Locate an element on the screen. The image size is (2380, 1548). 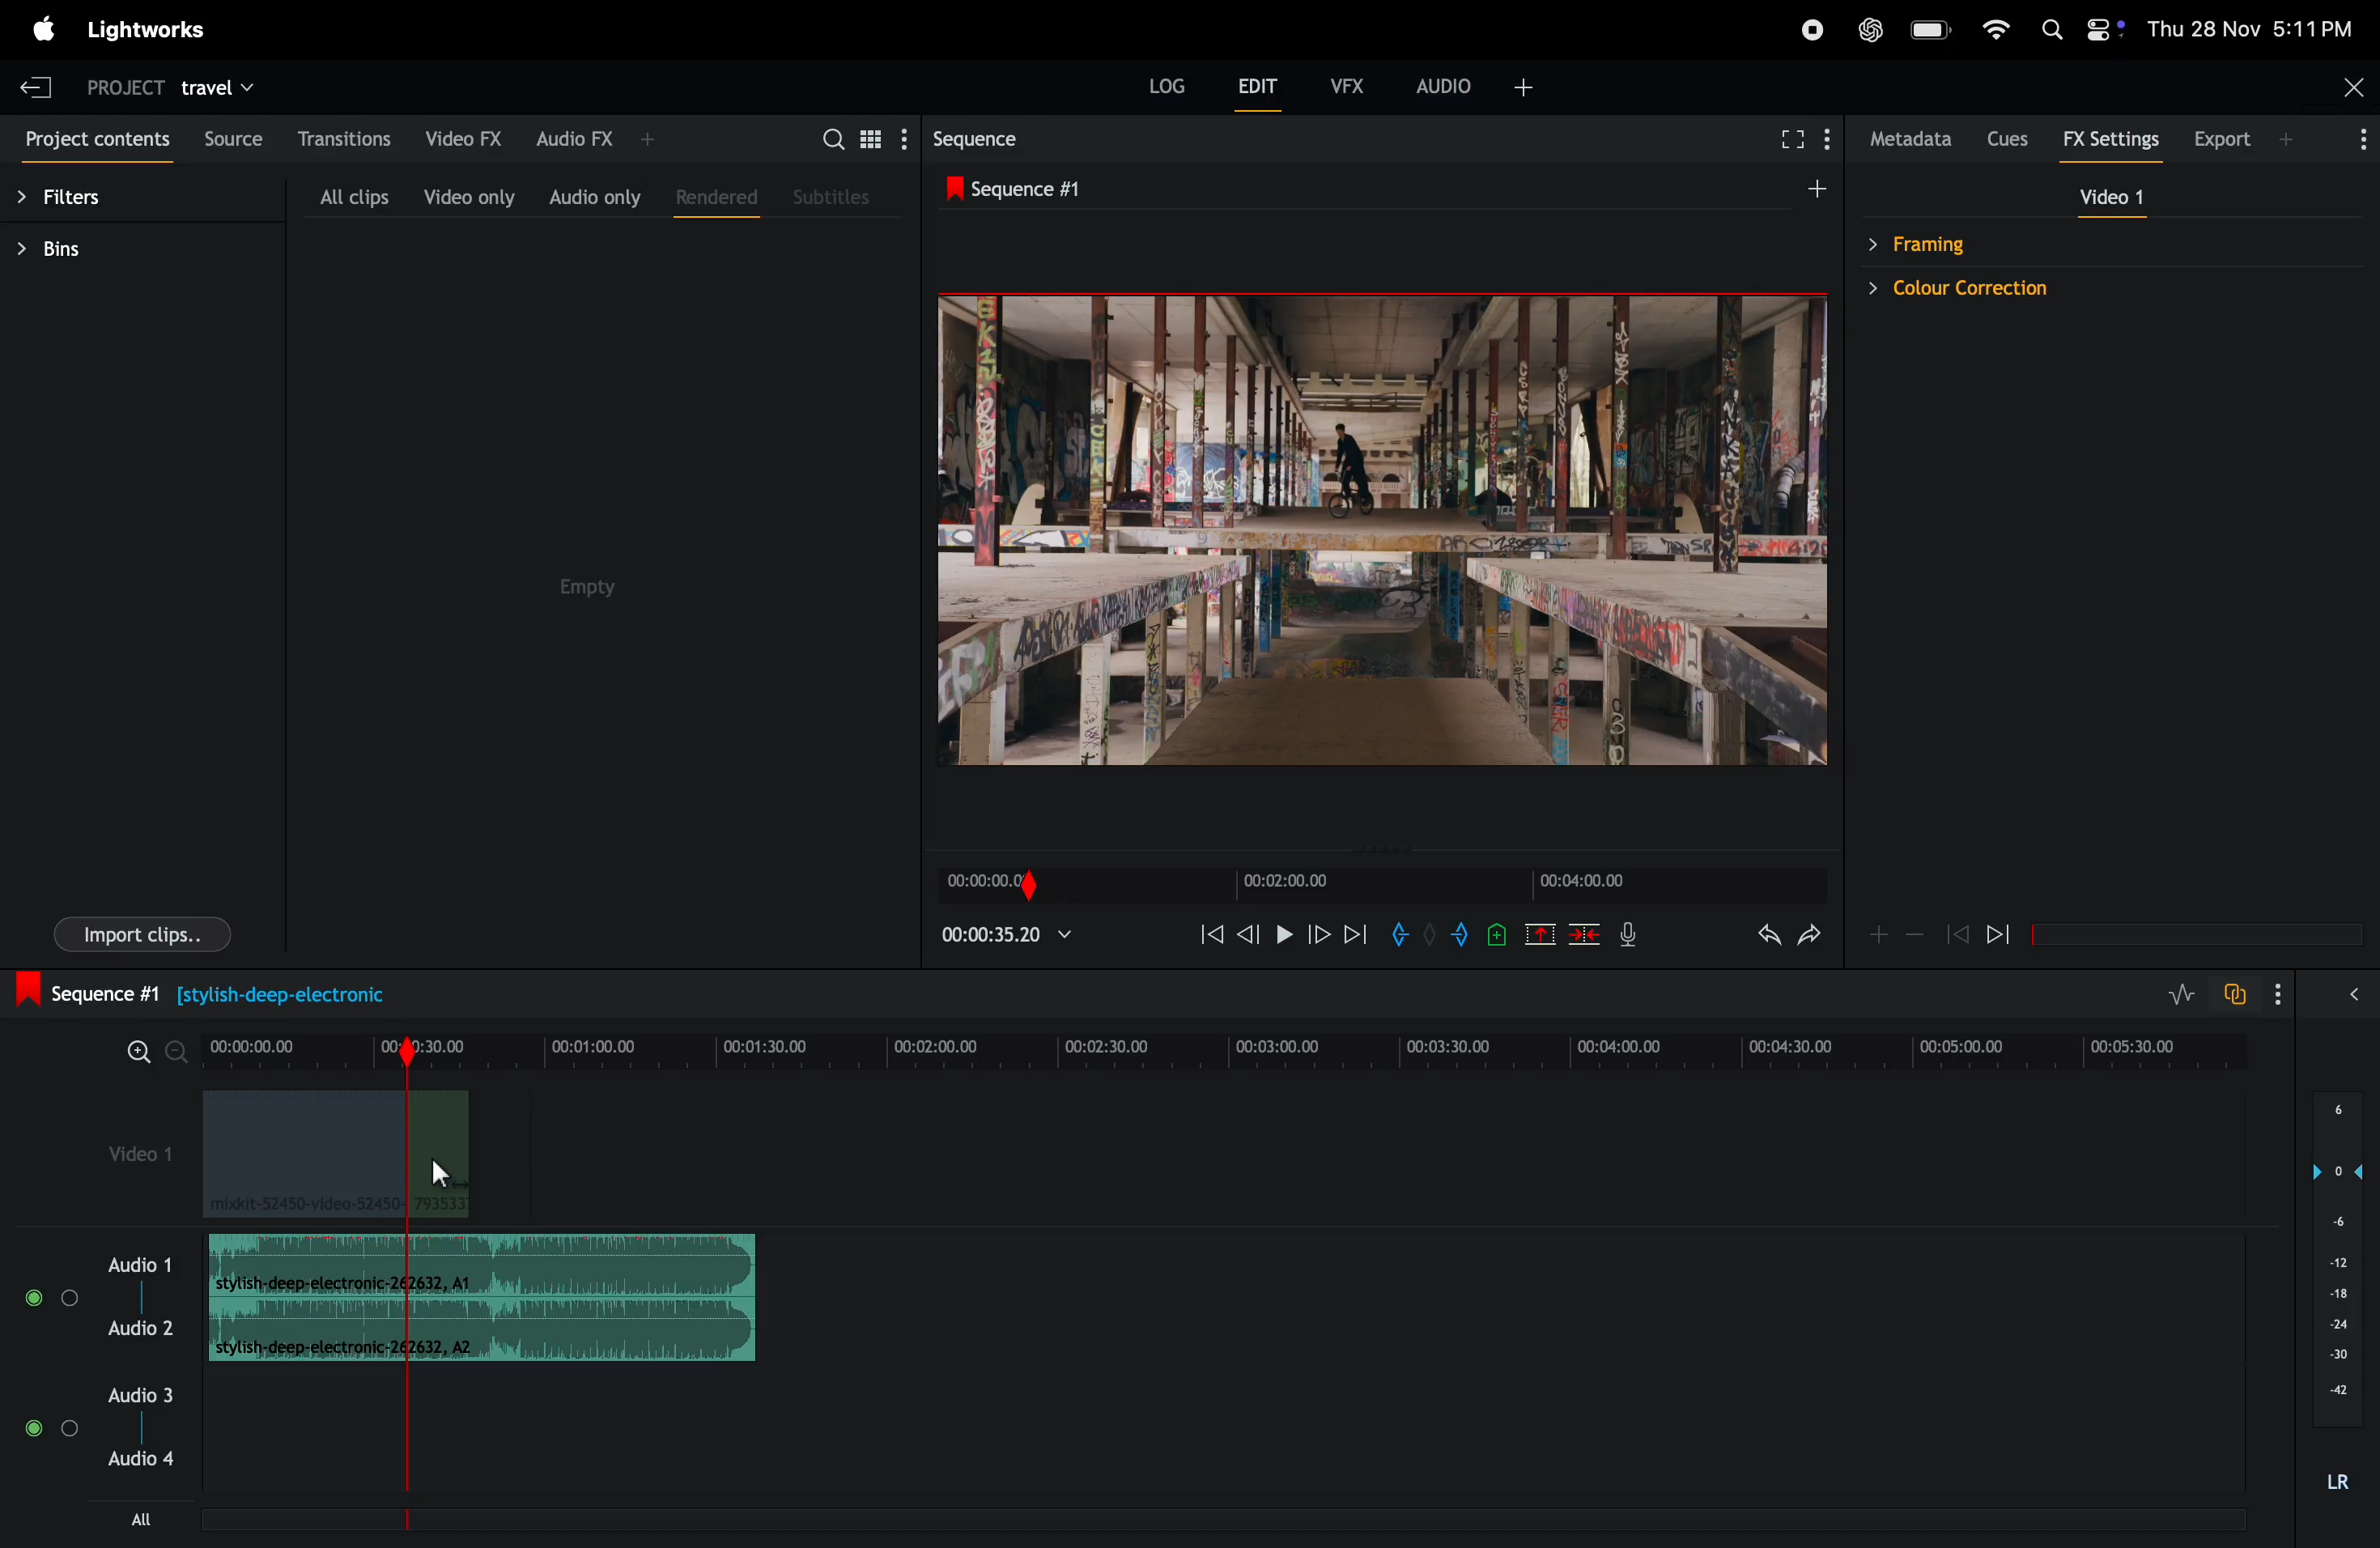
Audio 2 is located at coordinates (142, 1329).